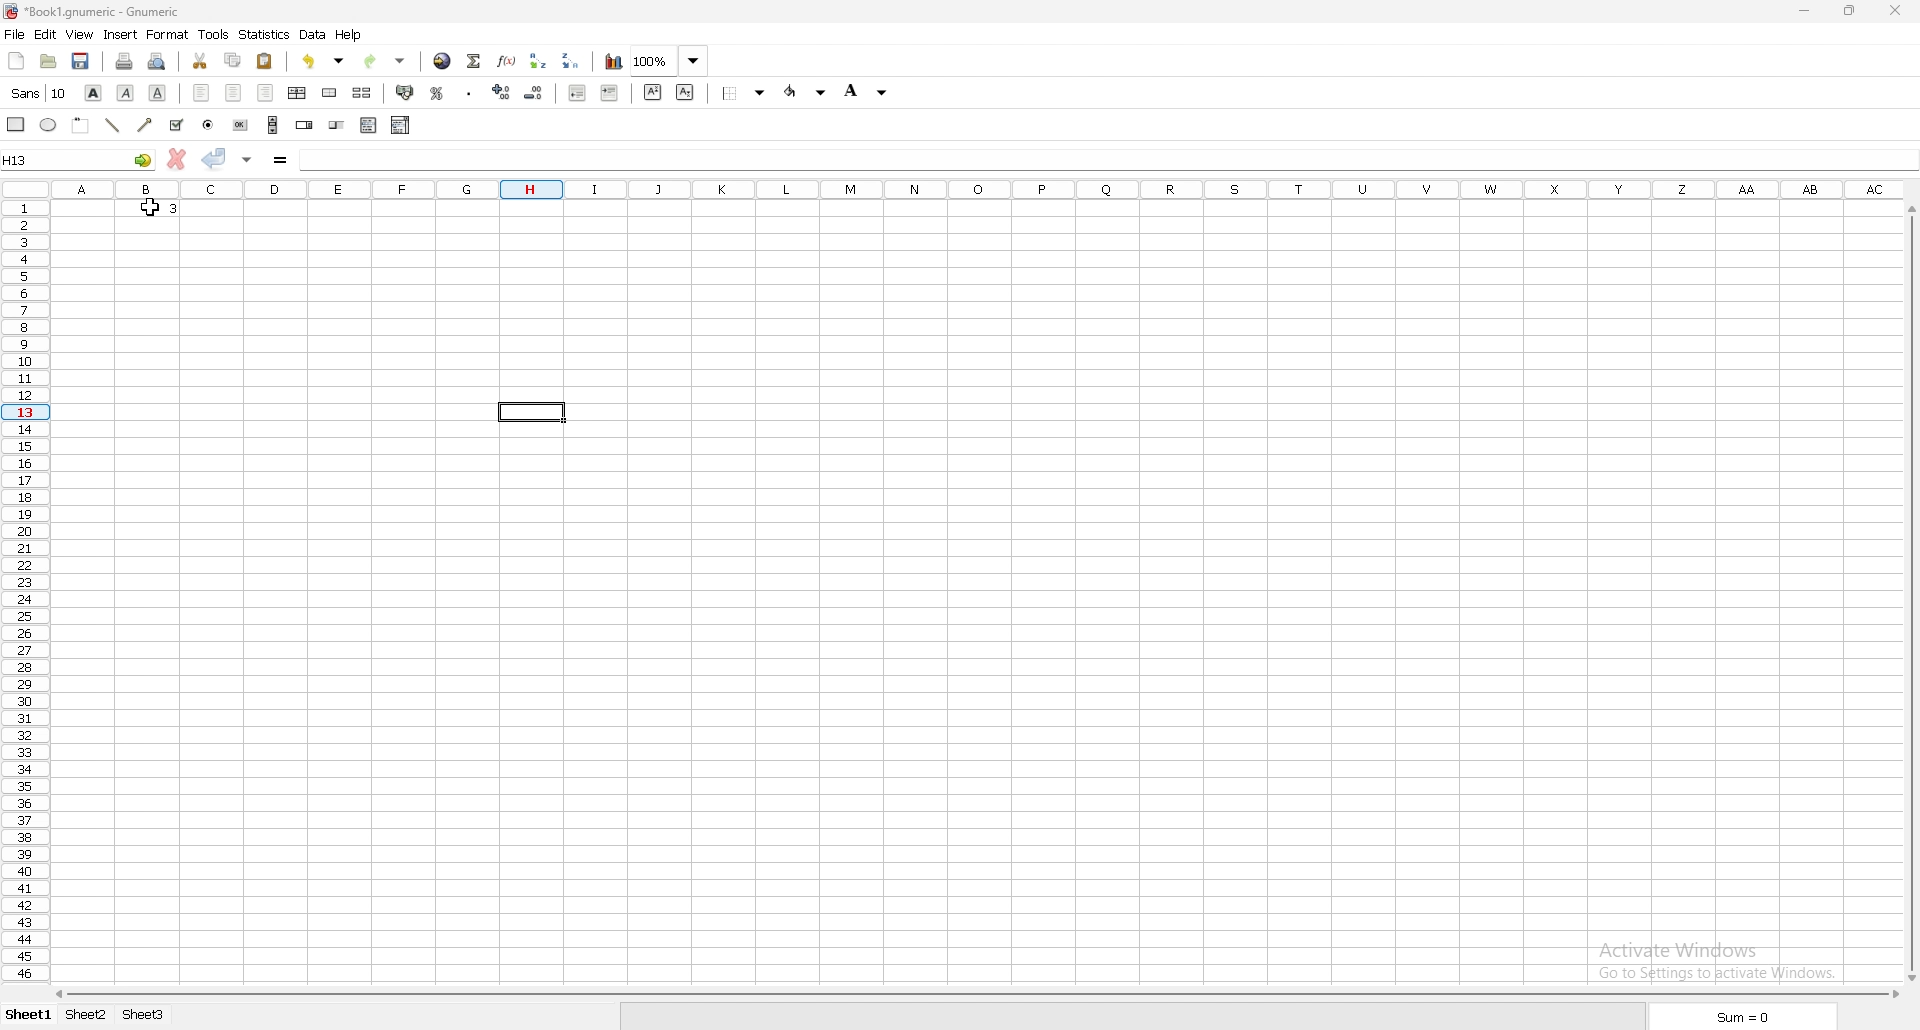 The height and width of the screenshot is (1030, 1920). I want to click on radio button, so click(209, 124).